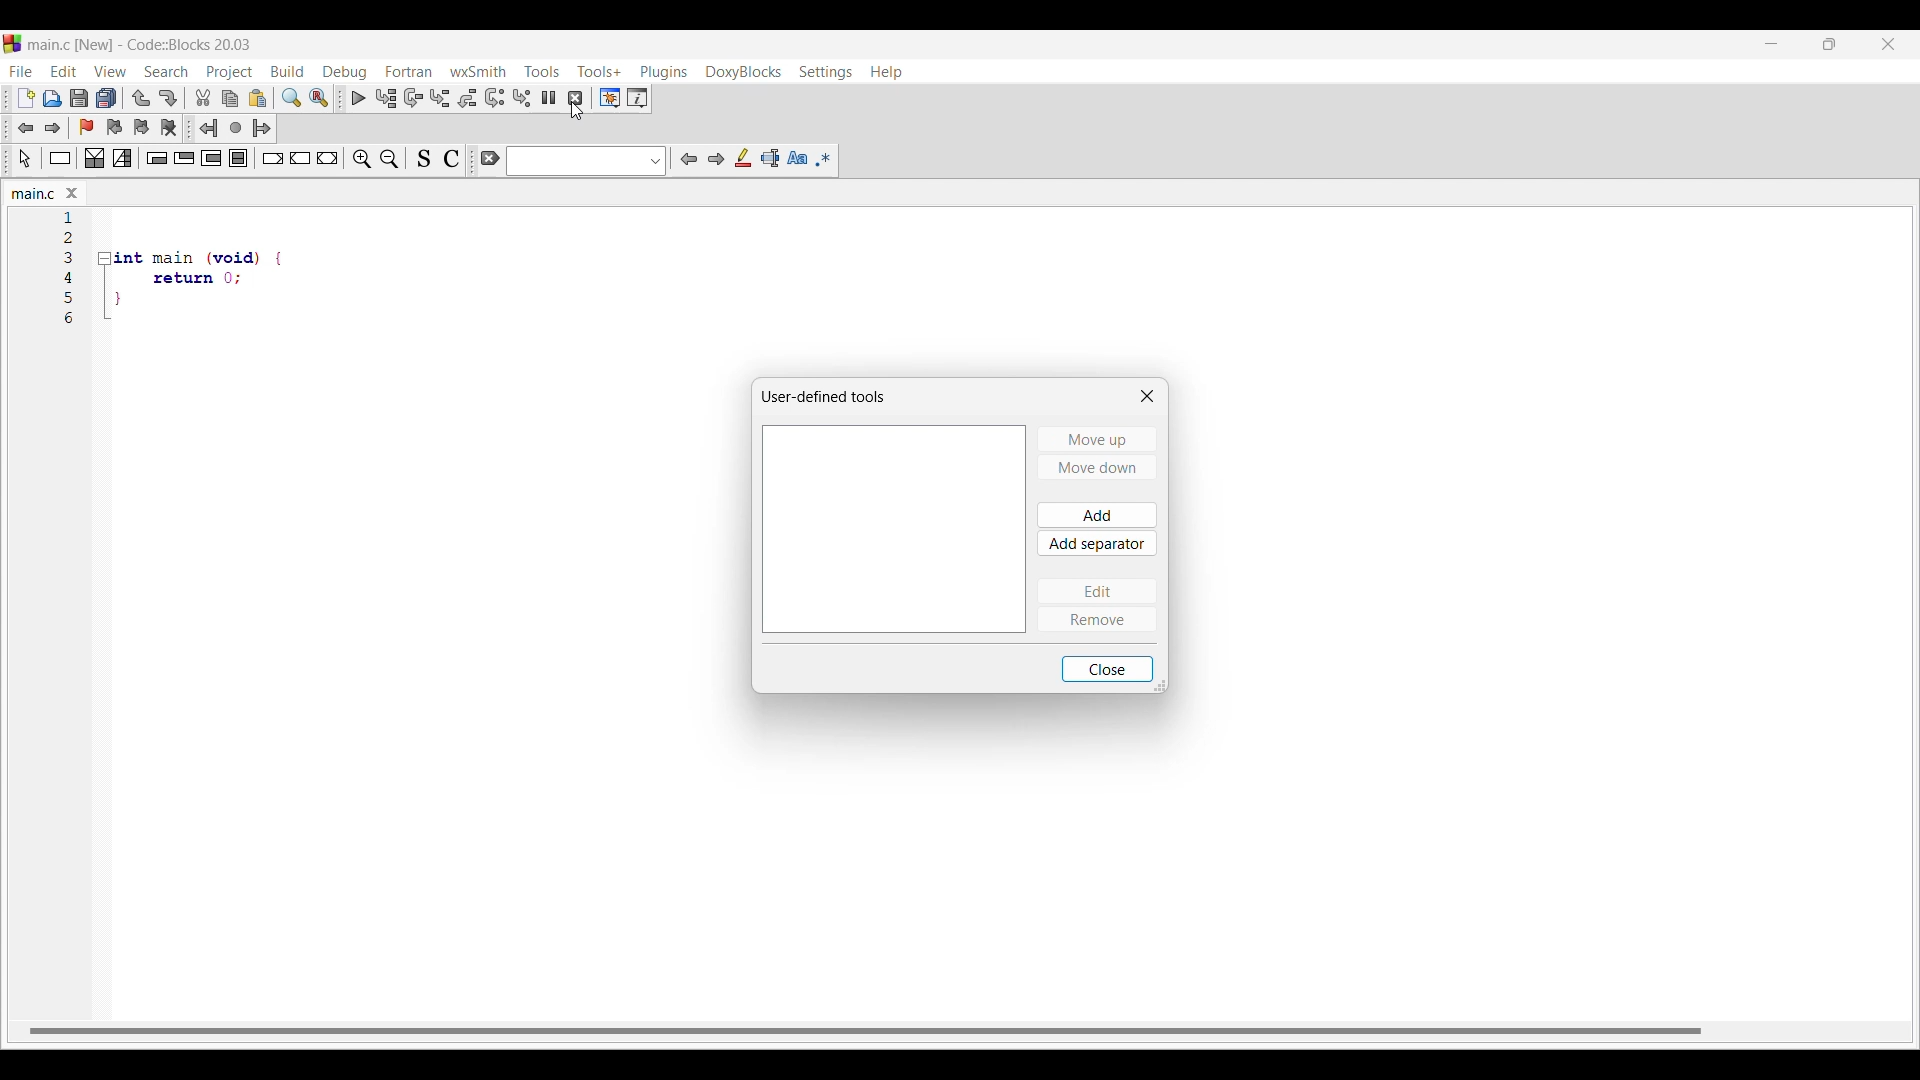  I want to click on horizontal scroll bar, so click(864, 1025).